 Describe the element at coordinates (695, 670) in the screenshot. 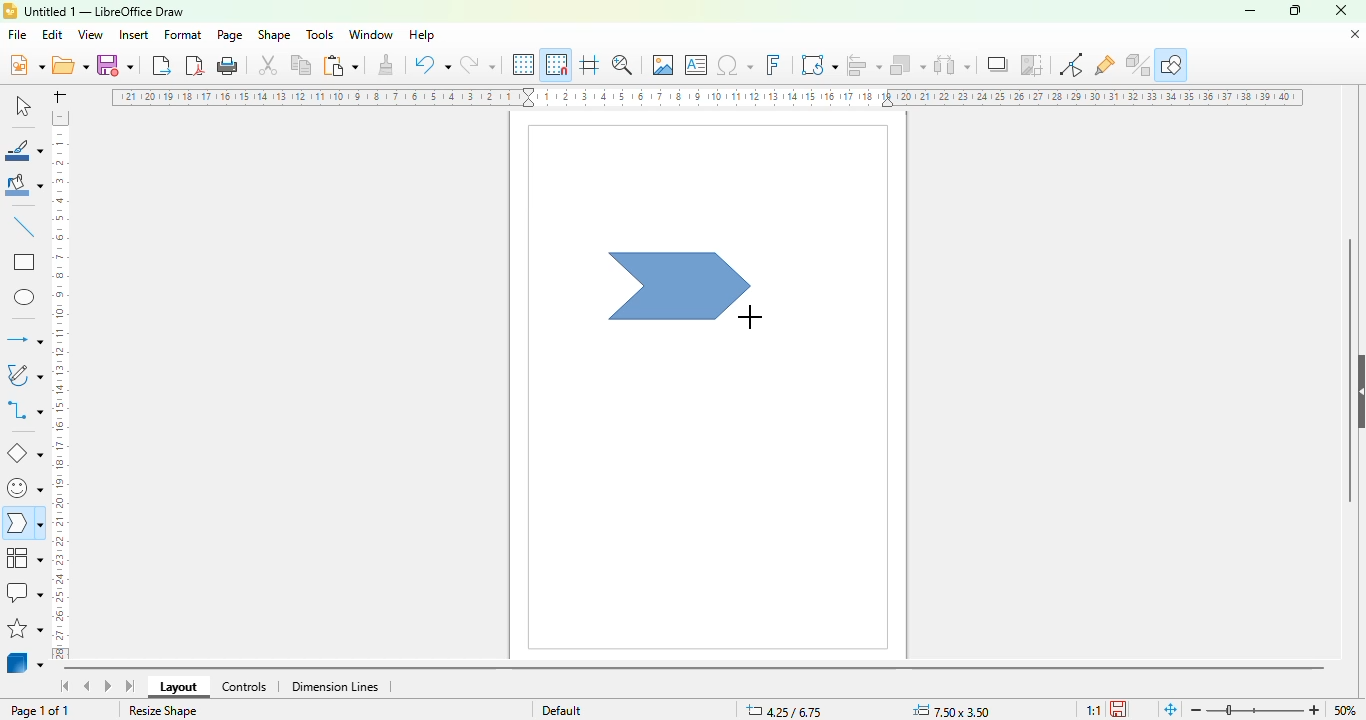

I see `horizontal scroll bar` at that location.